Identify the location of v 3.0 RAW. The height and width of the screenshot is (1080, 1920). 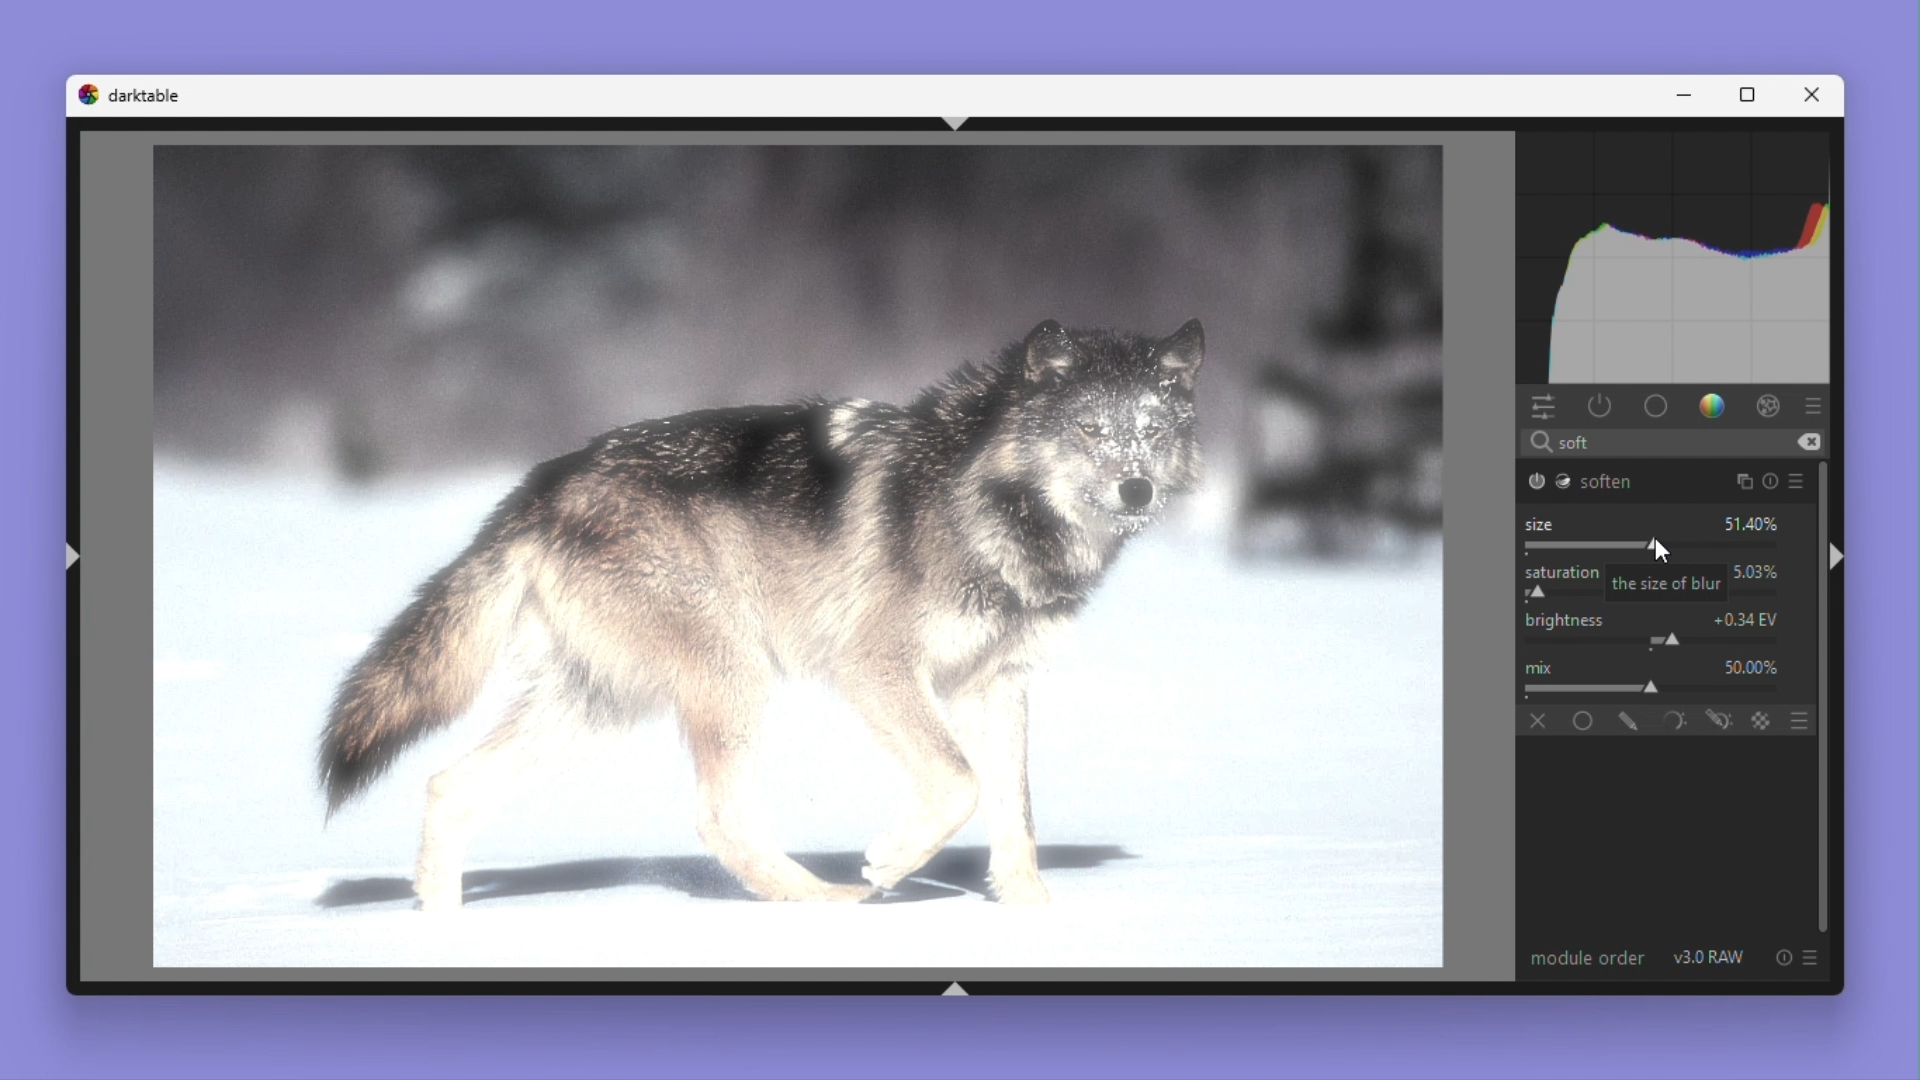
(1711, 957).